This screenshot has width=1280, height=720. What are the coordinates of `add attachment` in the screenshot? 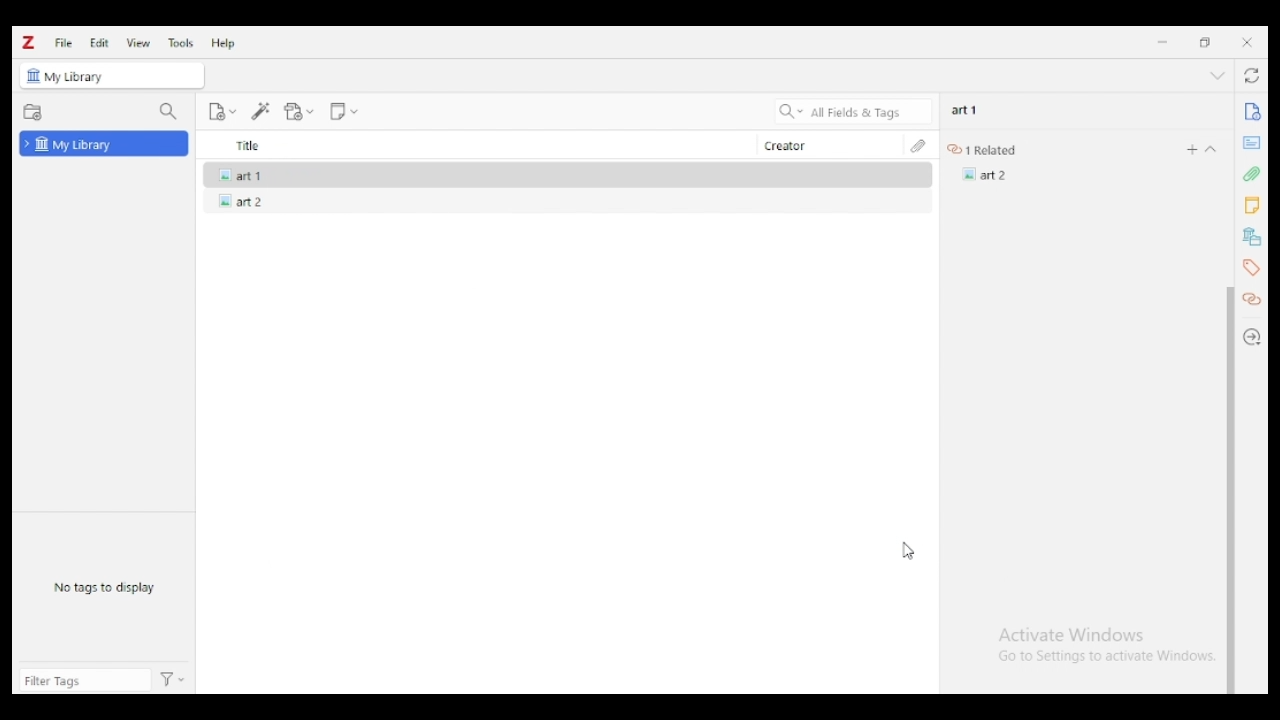 It's located at (299, 112).